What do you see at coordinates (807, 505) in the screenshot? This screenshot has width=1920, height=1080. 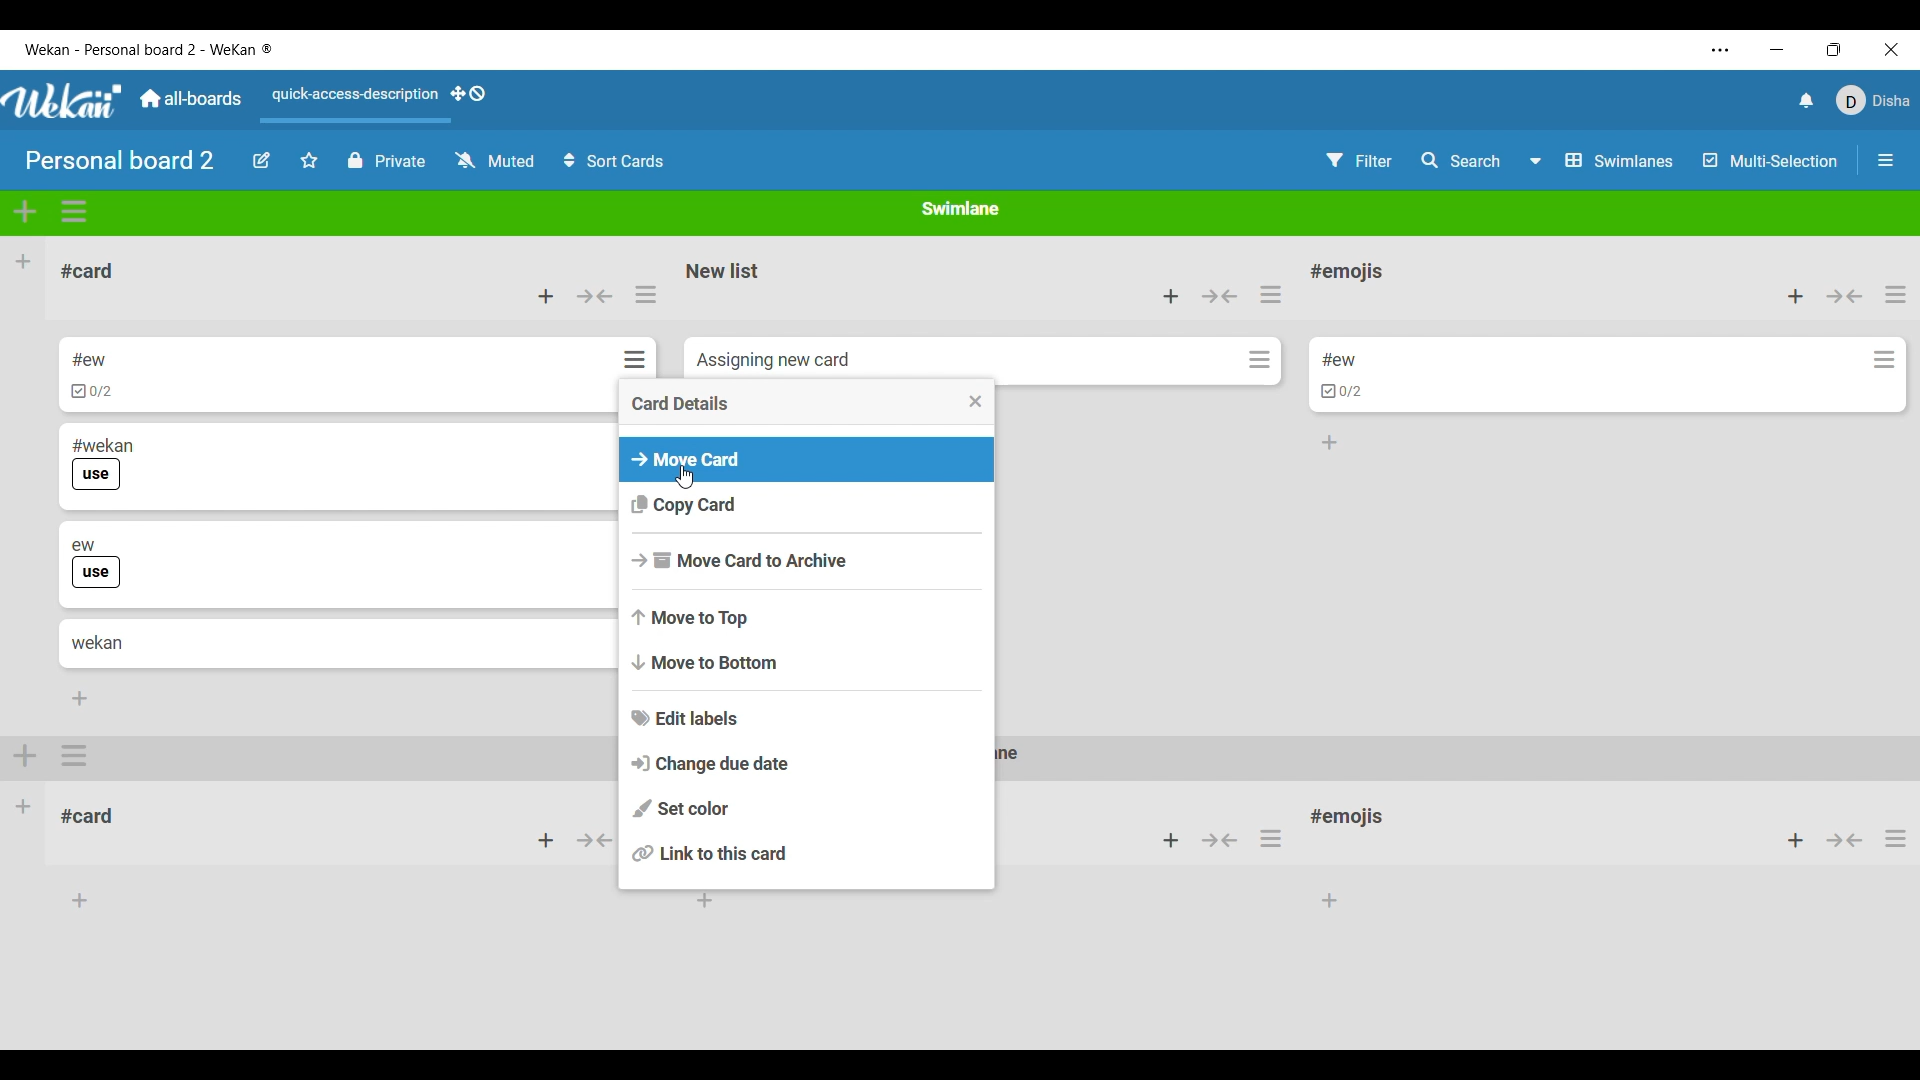 I see `Copy card` at bounding box center [807, 505].